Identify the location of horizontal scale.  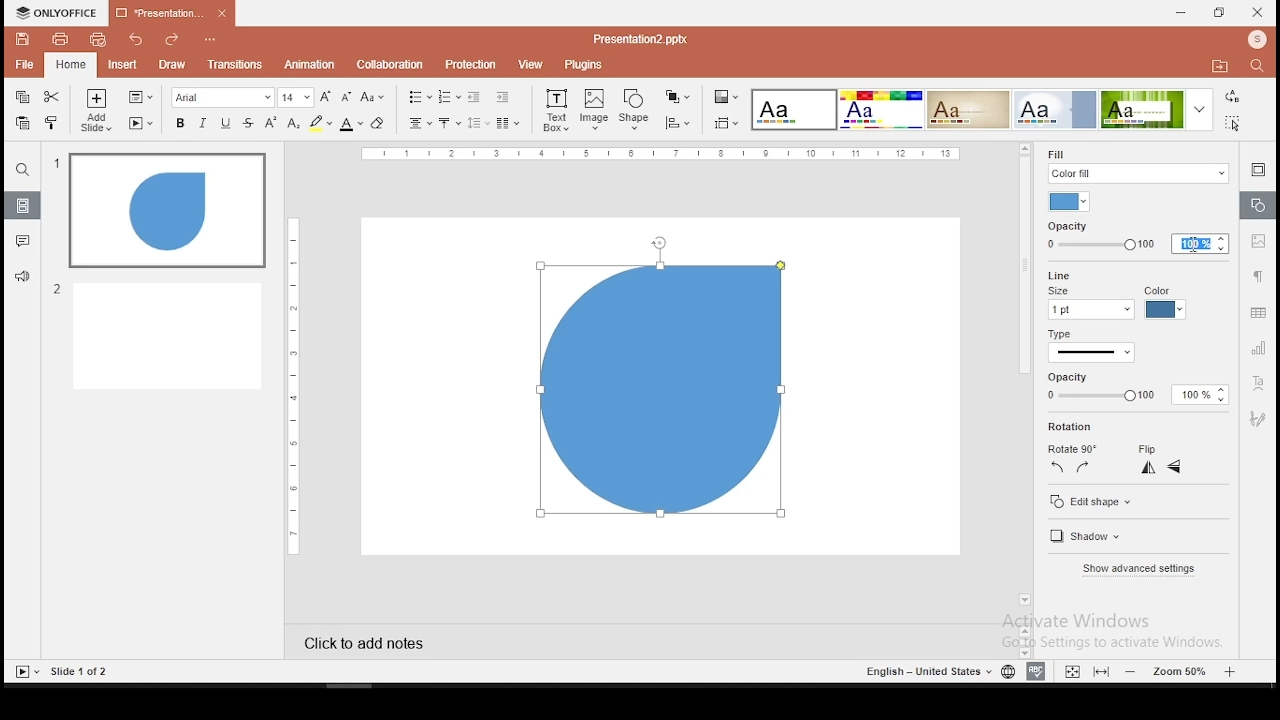
(290, 385).